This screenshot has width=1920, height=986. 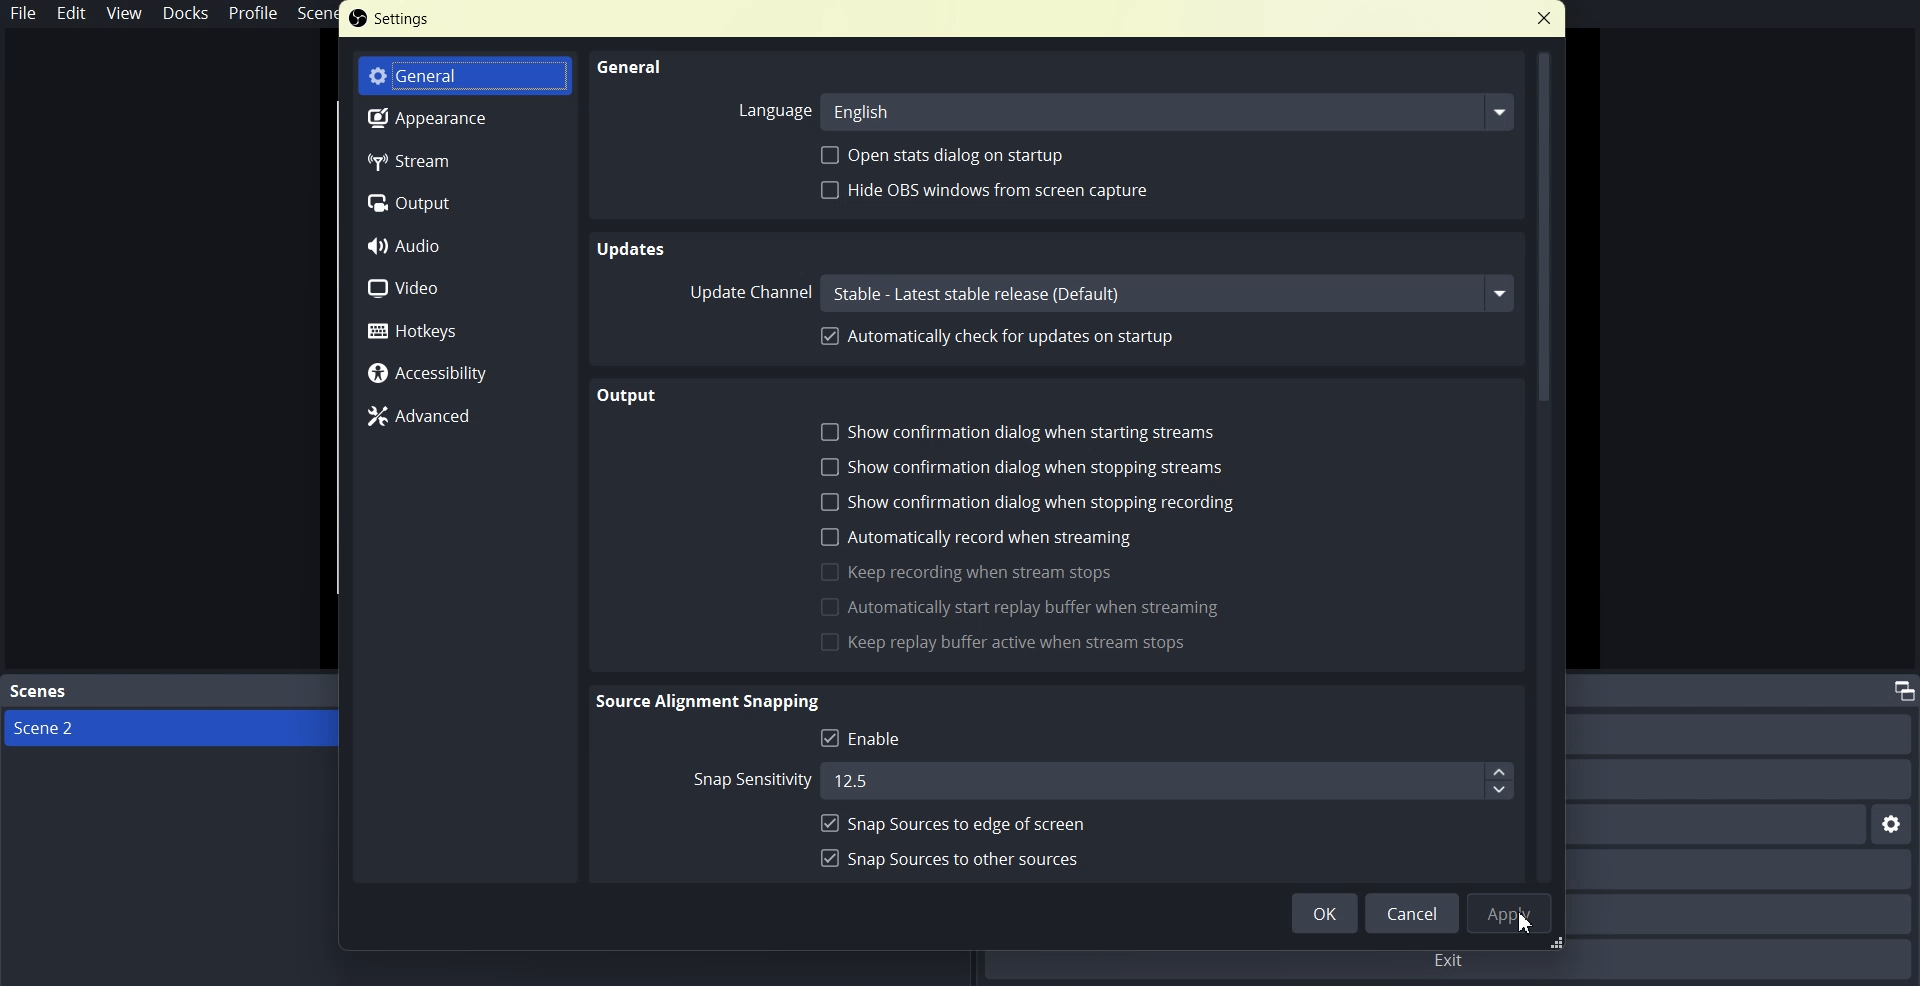 What do you see at coordinates (997, 335) in the screenshot?
I see `Automatically check for updates on startup` at bounding box center [997, 335].